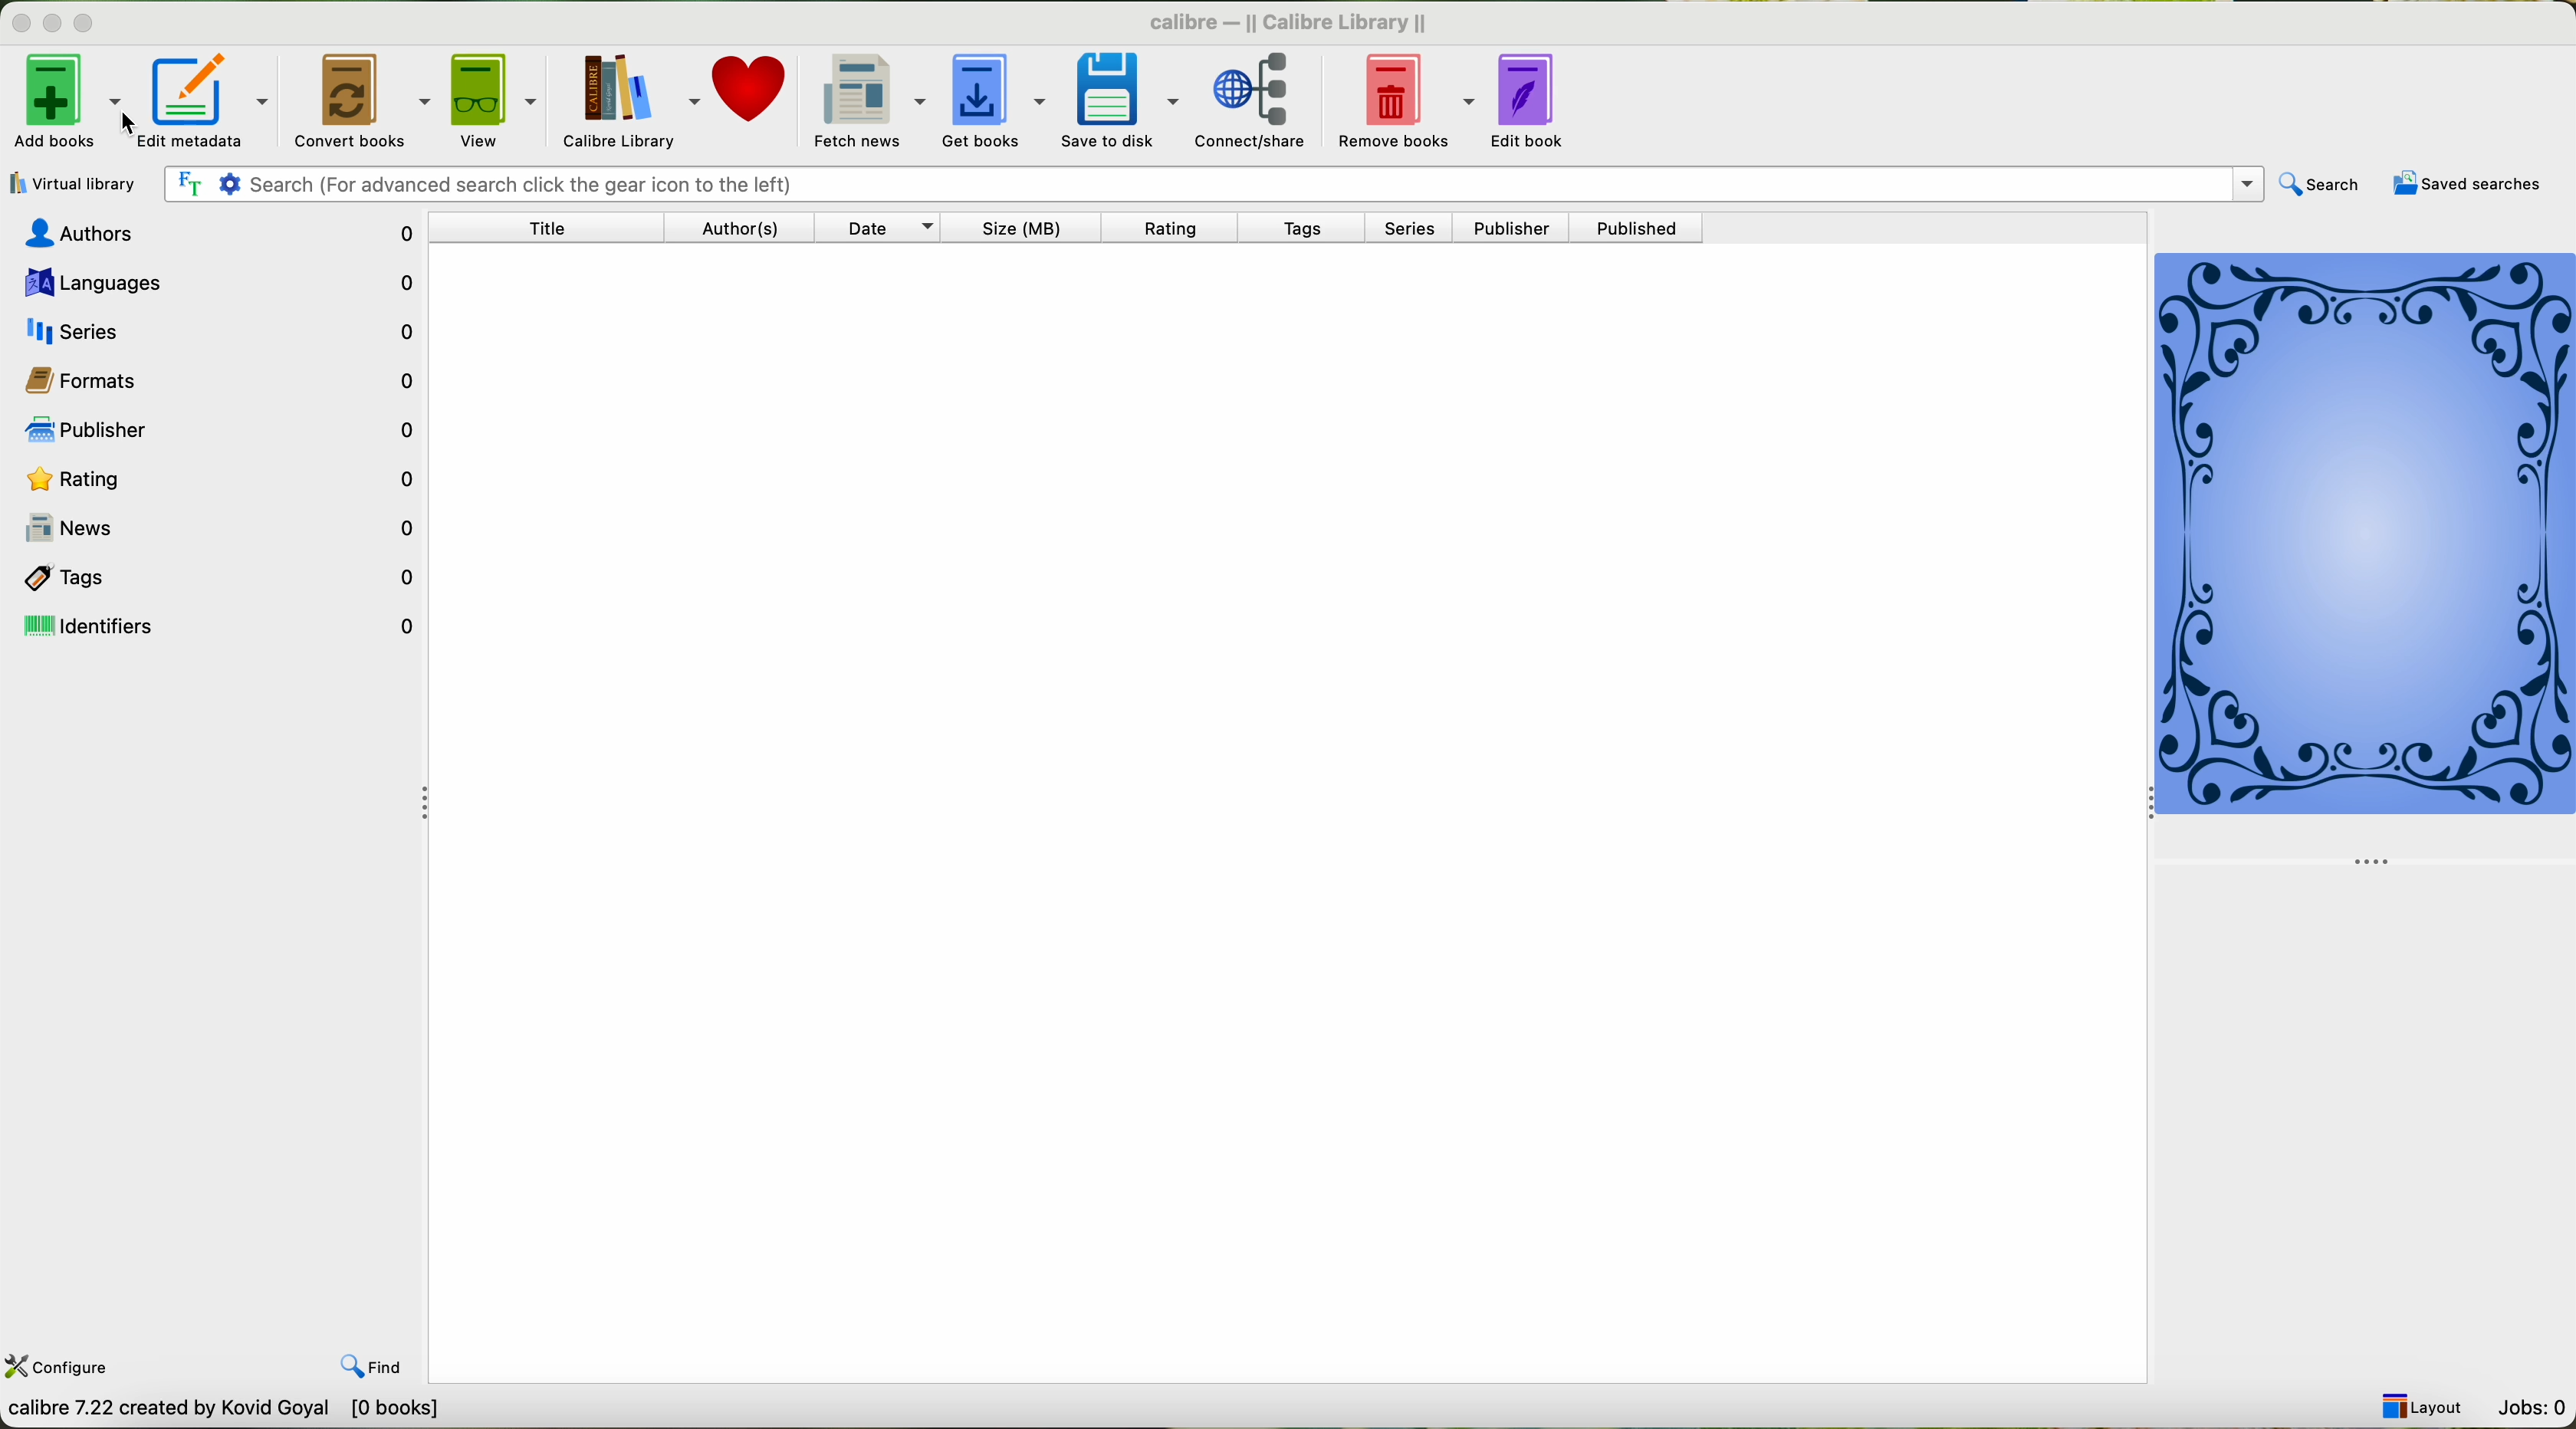 The image size is (2576, 1429). Describe the element at coordinates (380, 1367) in the screenshot. I see `find` at that location.